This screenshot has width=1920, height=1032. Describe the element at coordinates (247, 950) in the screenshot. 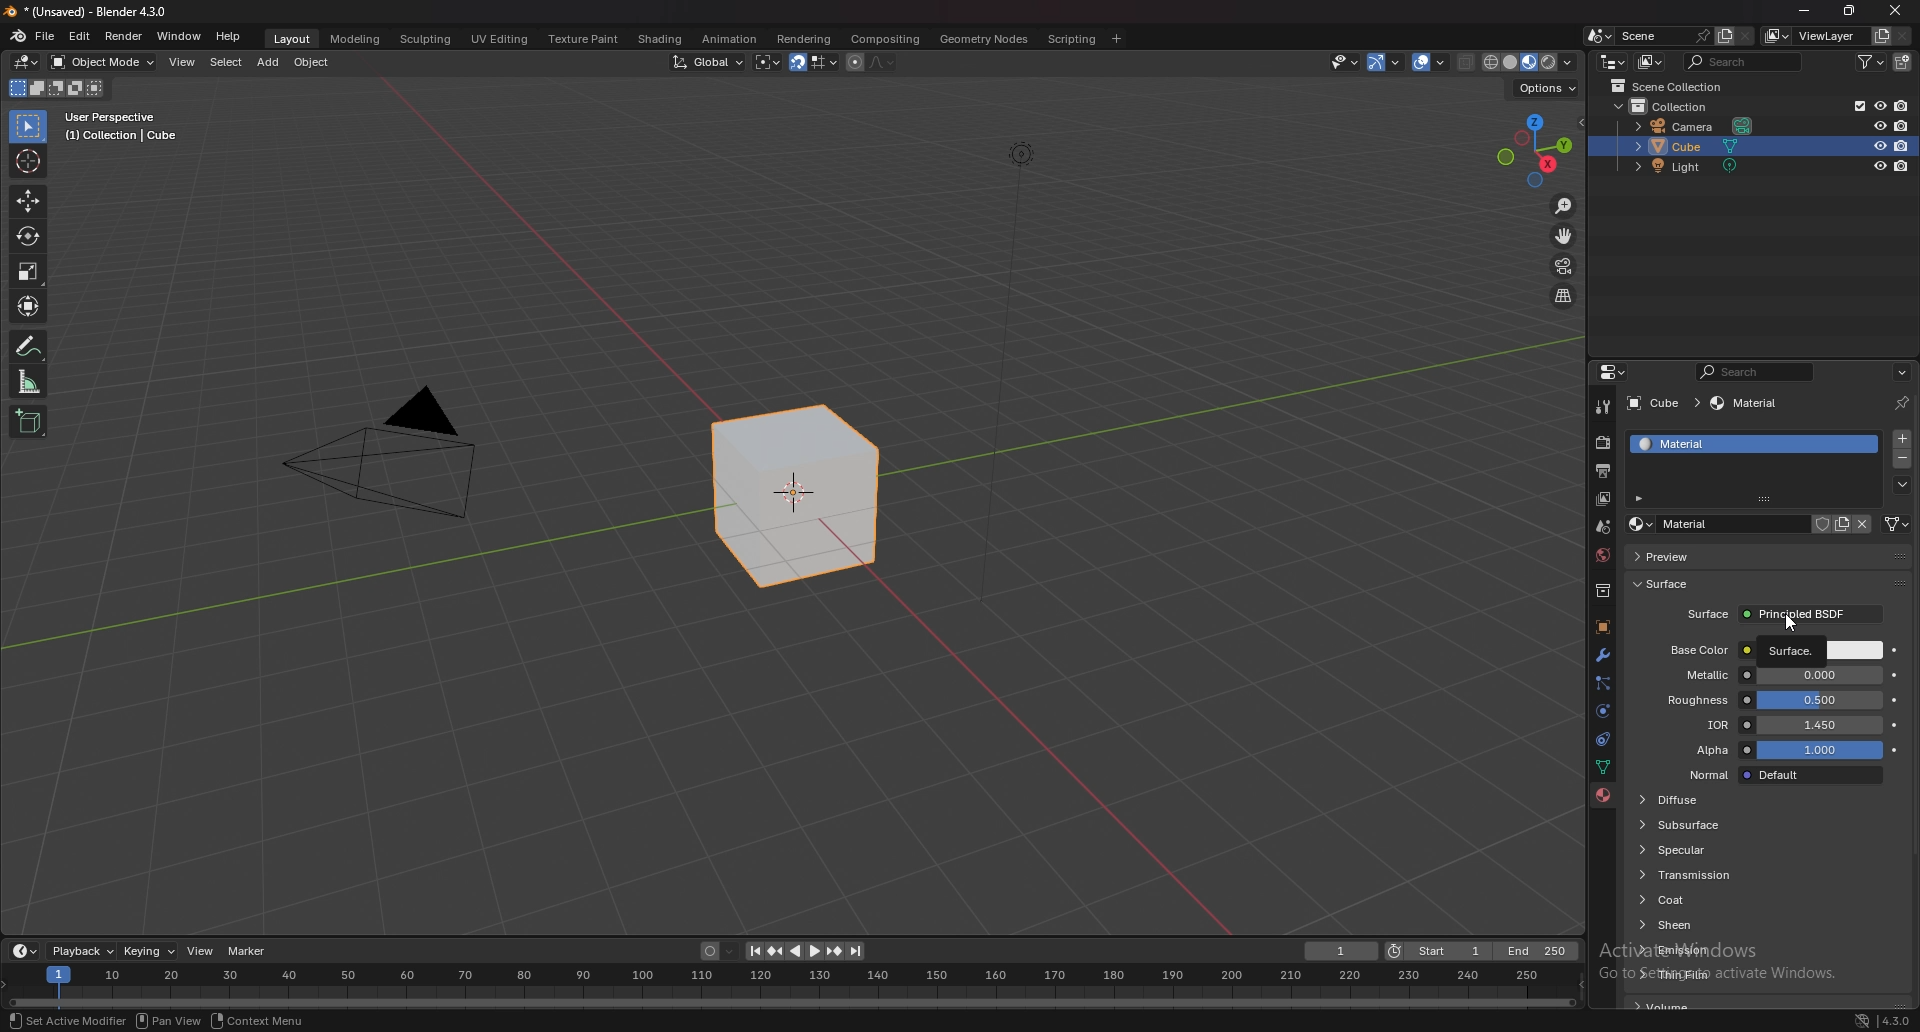

I see `marker` at that location.